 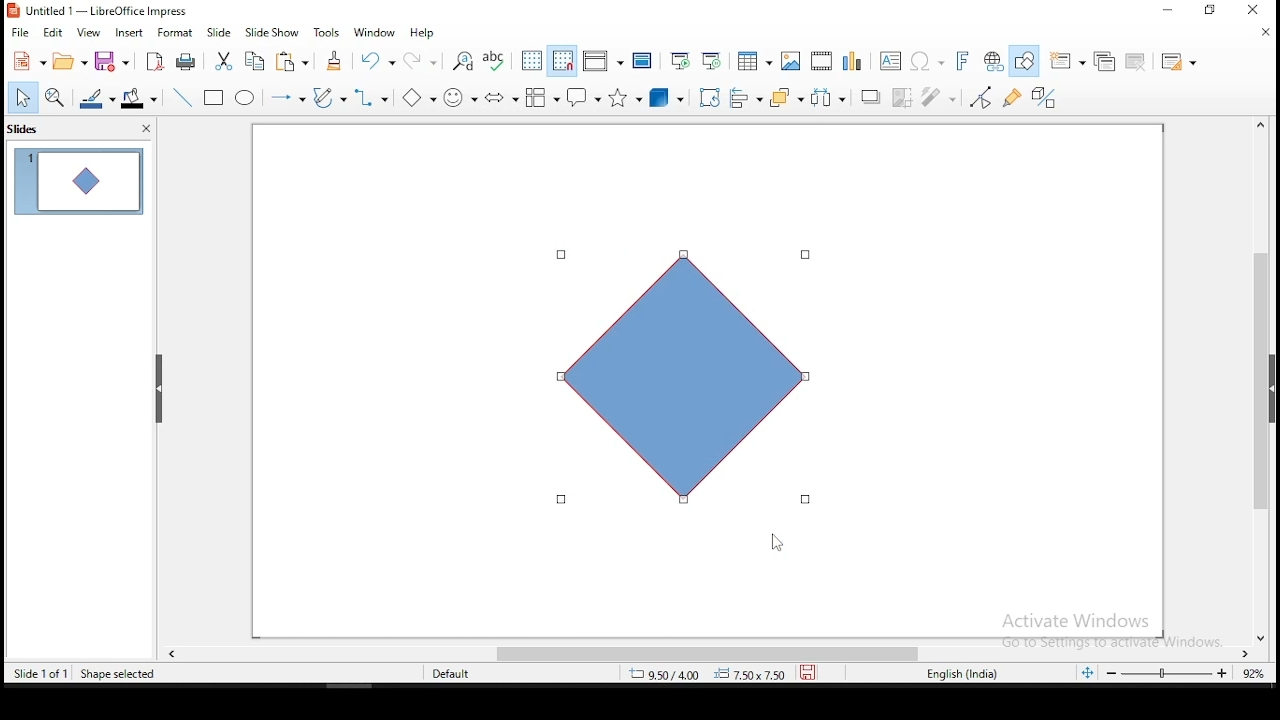 I want to click on save, so click(x=807, y=671).